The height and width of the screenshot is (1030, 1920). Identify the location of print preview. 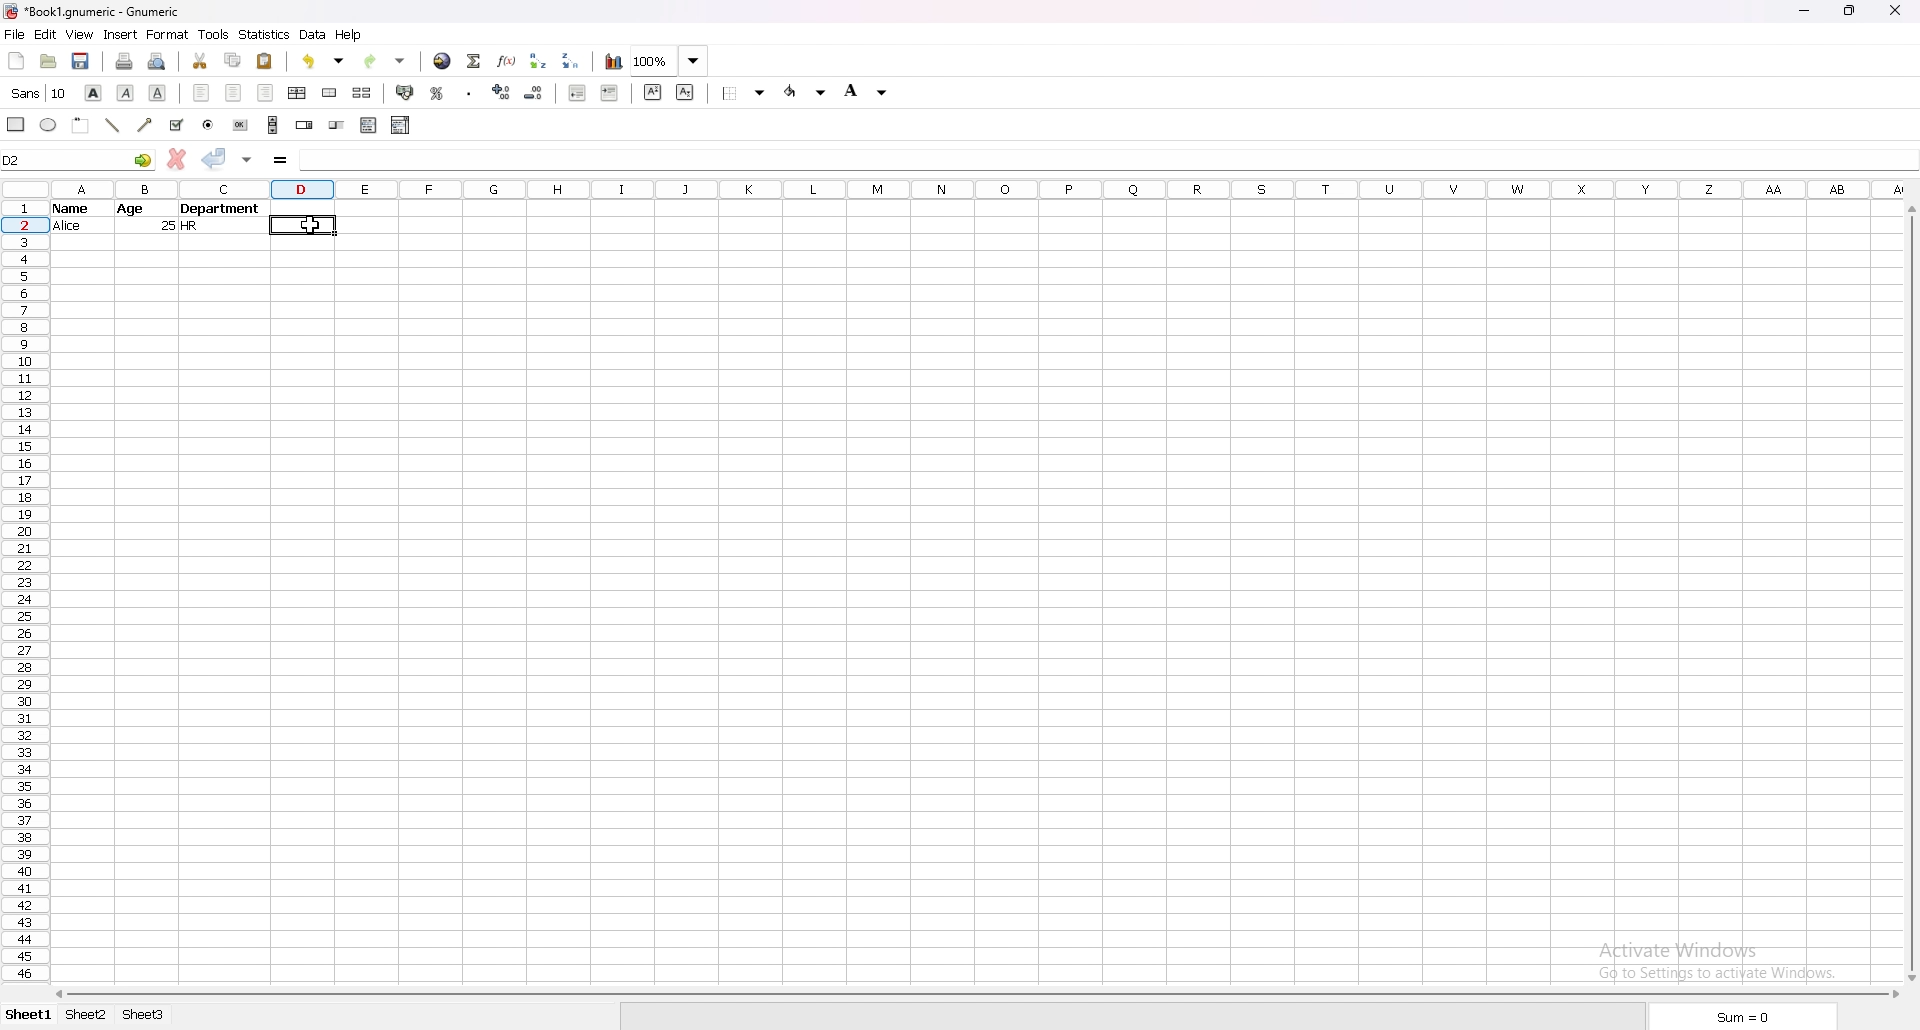
(159, 61).